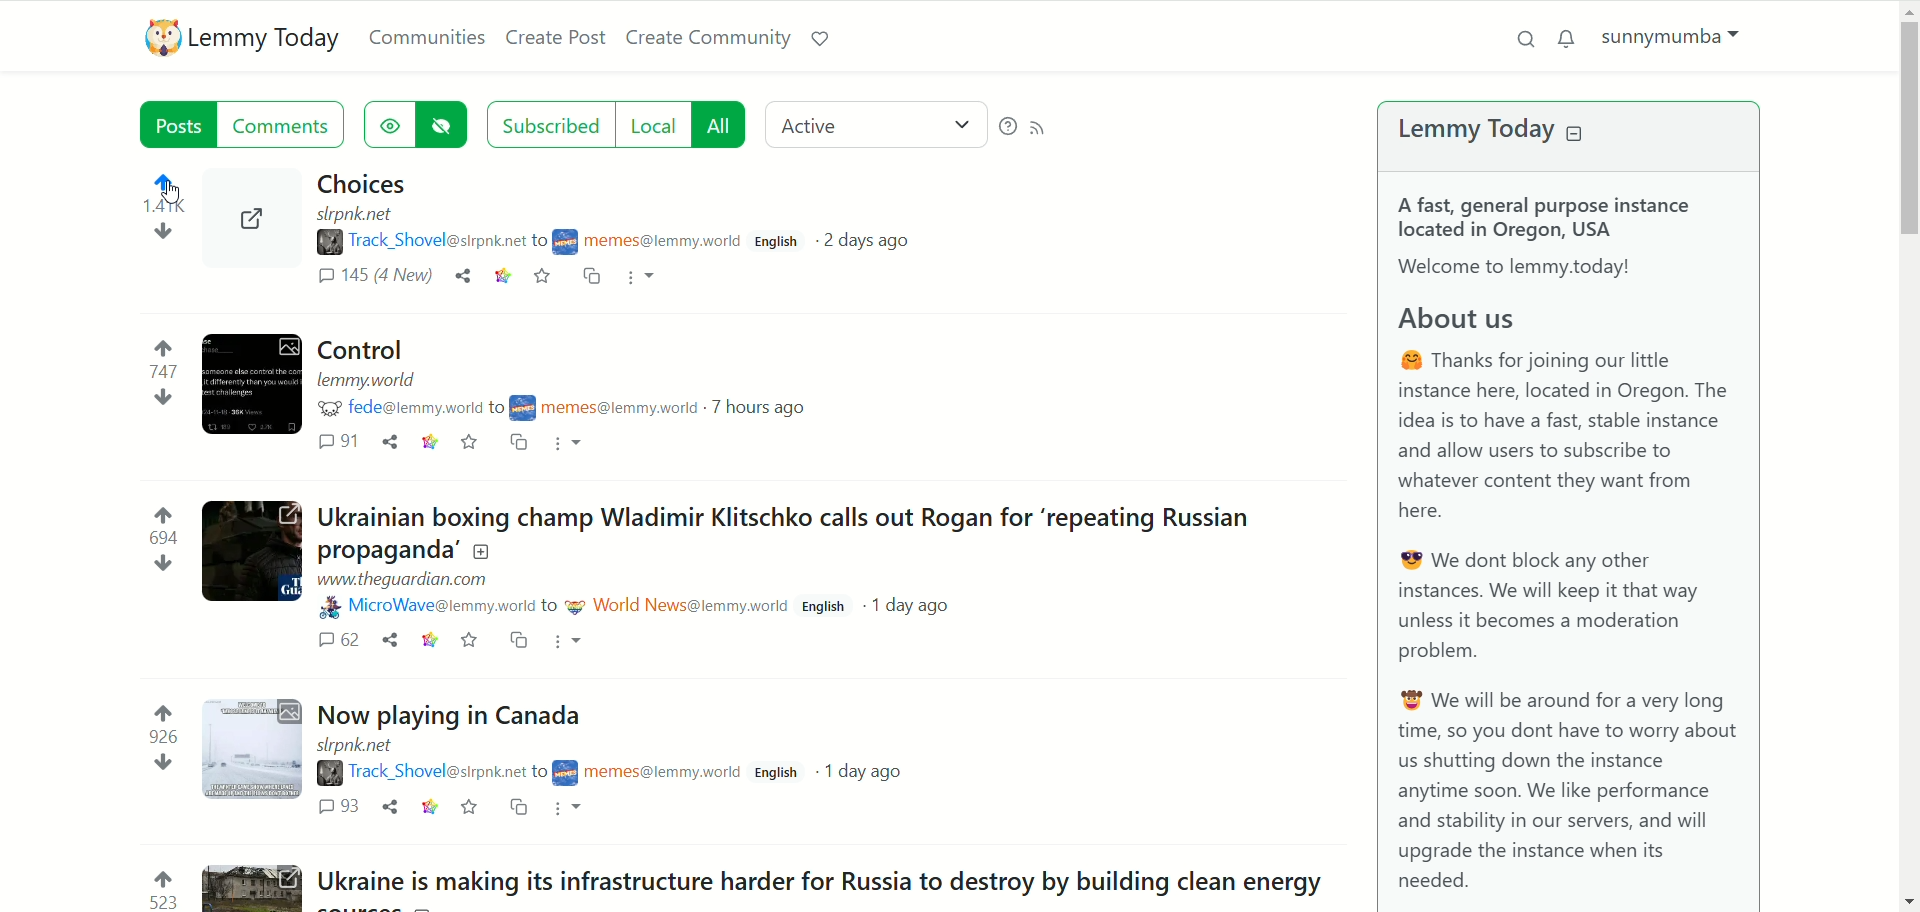 The height and width of the screenshot is (912, 1920). I want to click on show hidden posts, so click(391, 127).